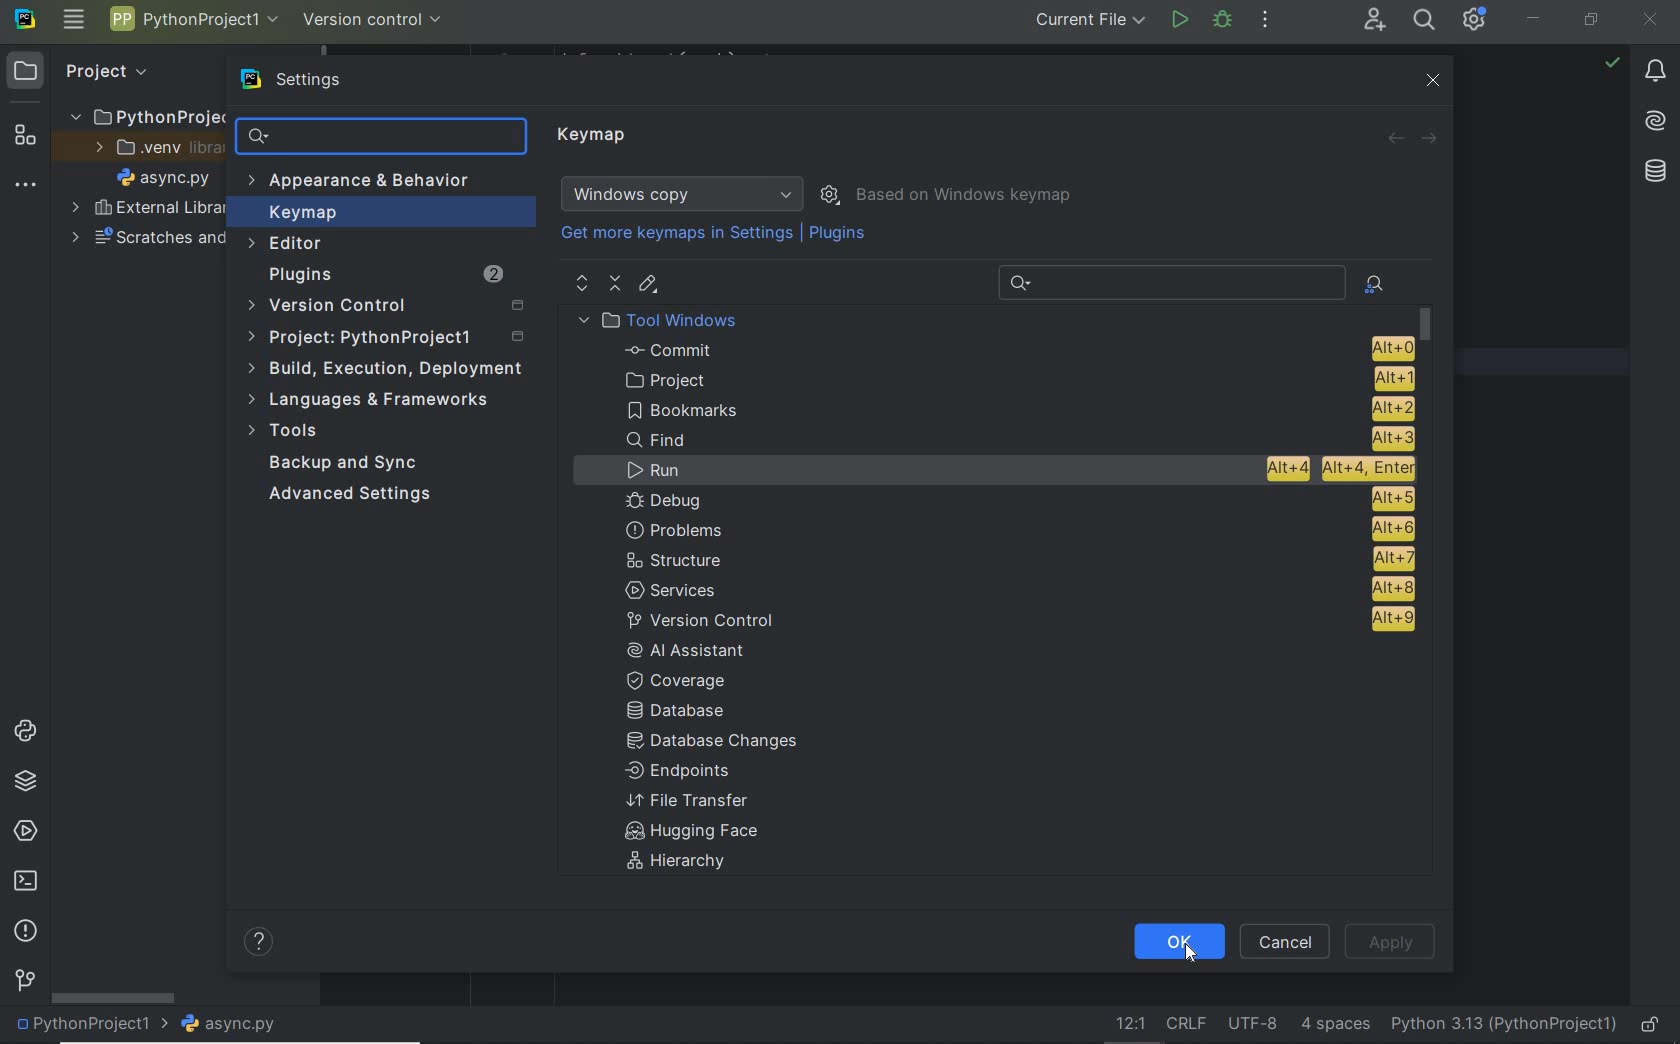  I want to click on project, so click(1013, 379).